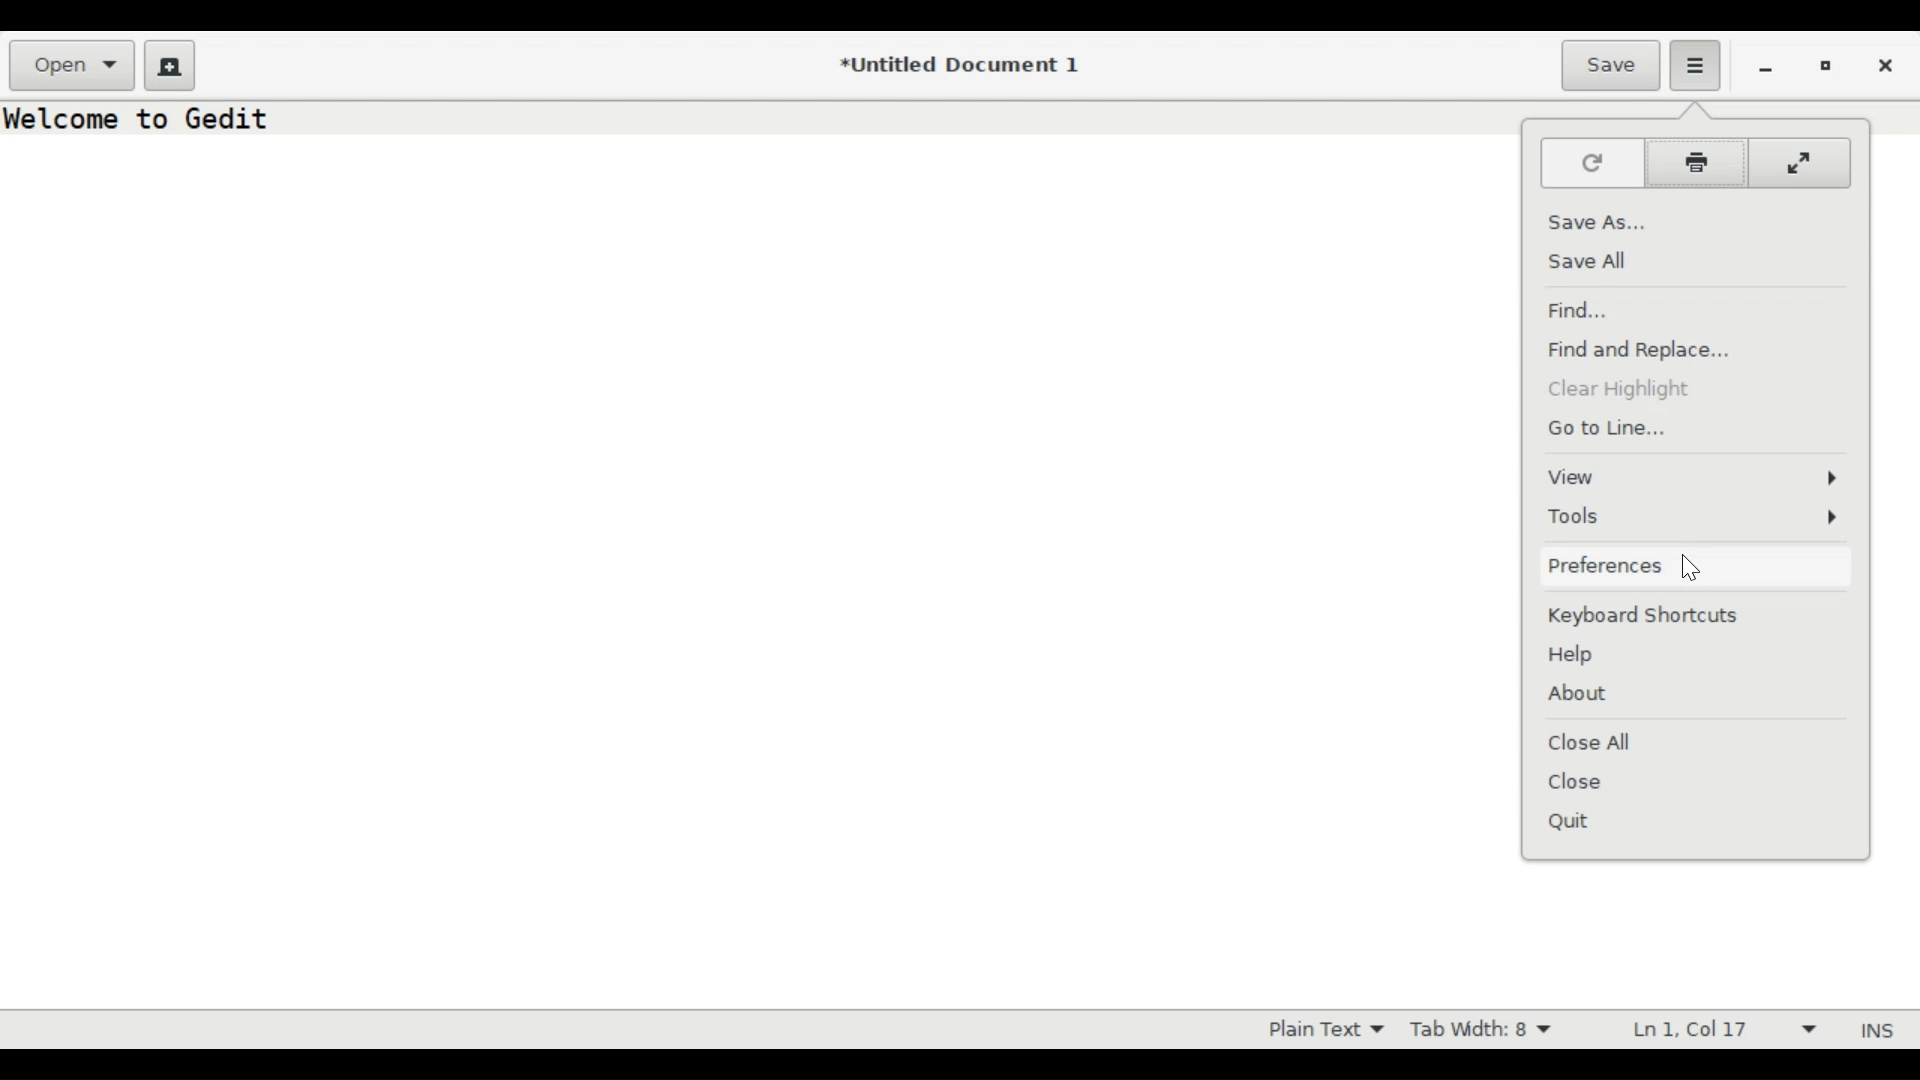 Image resolution: width=1920 pixels, height=1080 pixels. Describe the element at coordinates (1595, 260) in the screenshot. I see `Save All` at that location.